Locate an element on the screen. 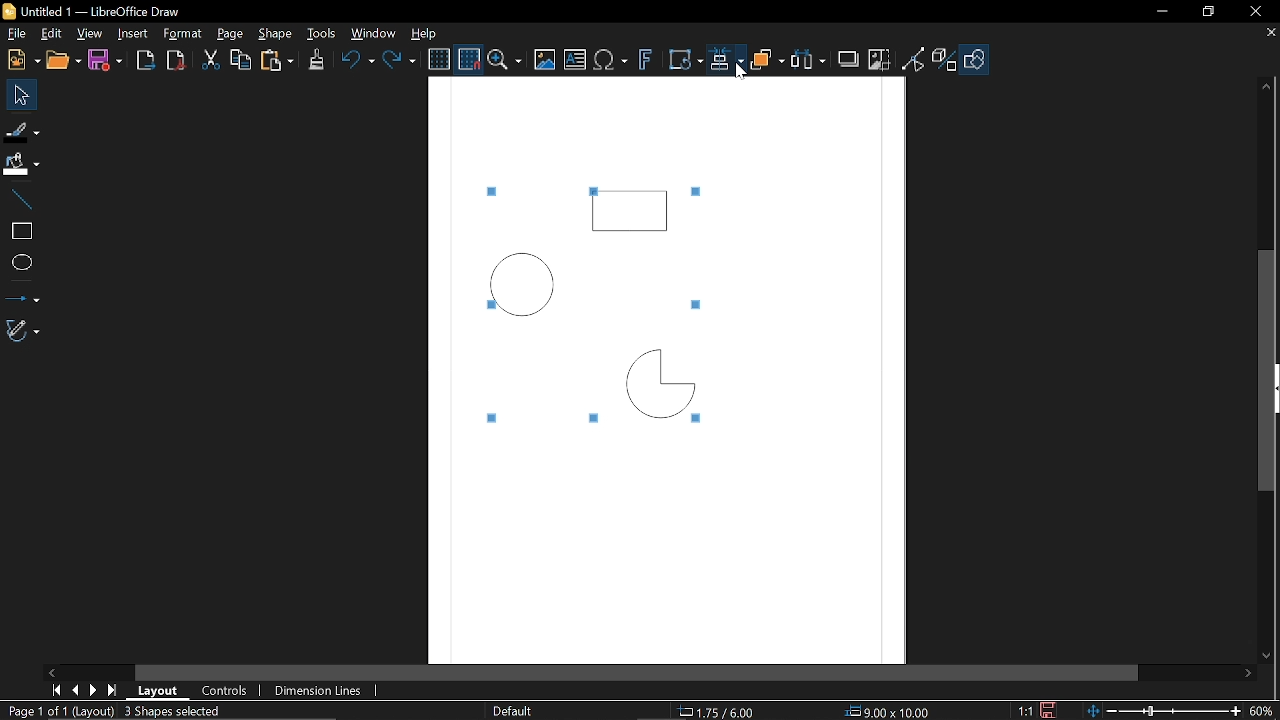 This screenshot has width=1280, height=720. Tiny square marked around the selected objects is located at coordinates (697, 190).